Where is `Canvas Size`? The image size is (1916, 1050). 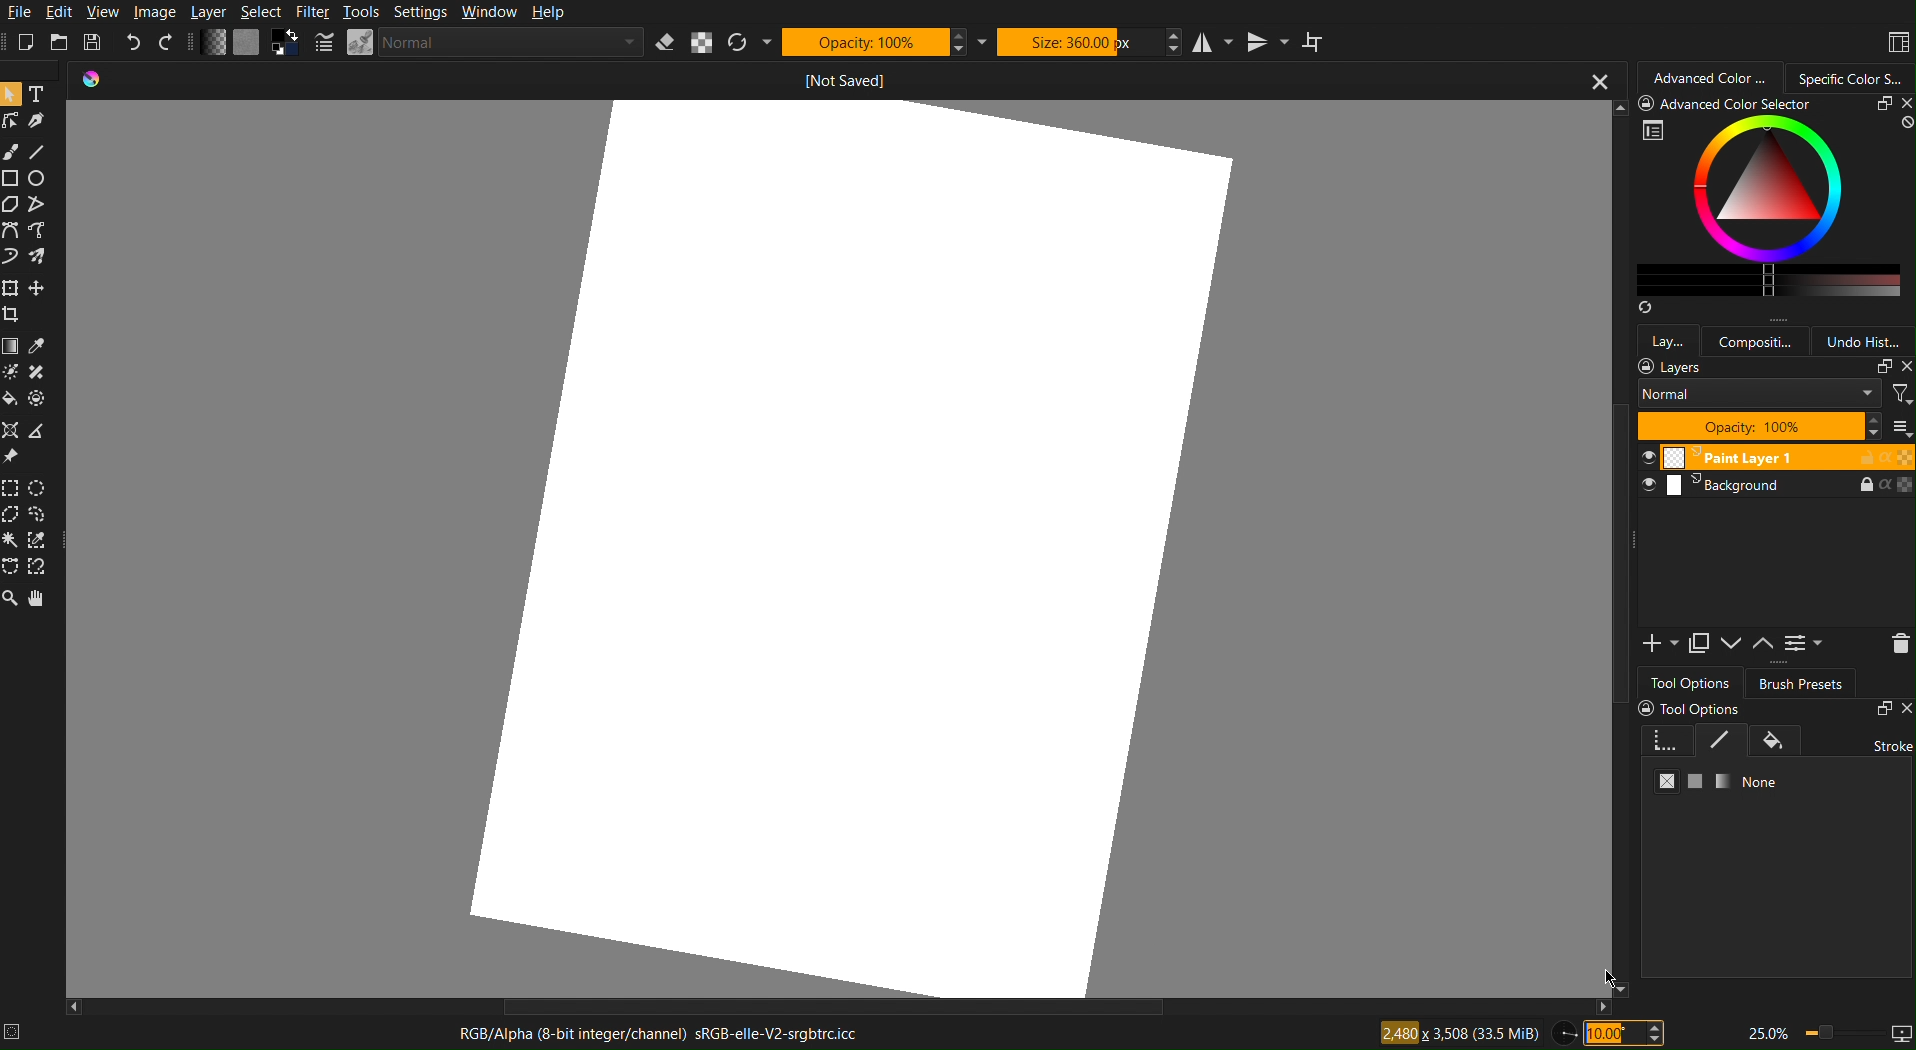 Canvas Size is located at coordinates (1457, 1032).